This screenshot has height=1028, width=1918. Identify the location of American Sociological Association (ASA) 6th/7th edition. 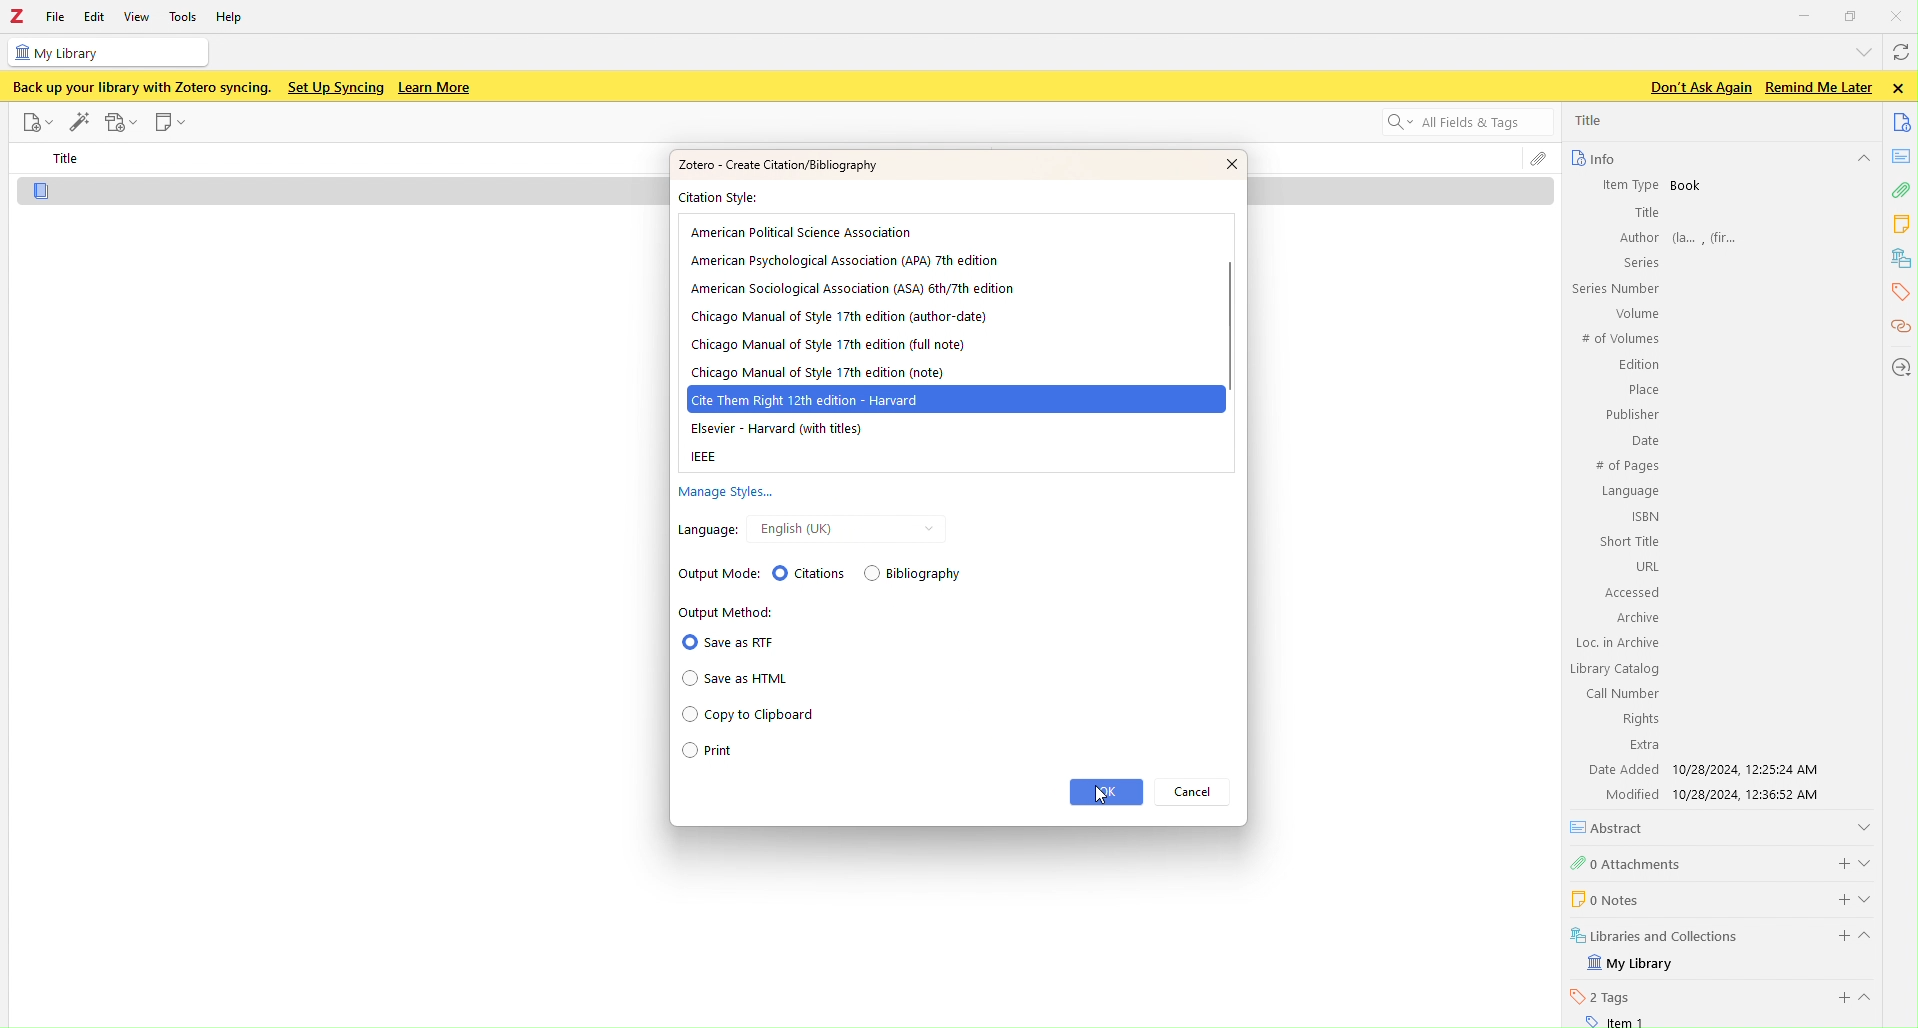
(853, 288).